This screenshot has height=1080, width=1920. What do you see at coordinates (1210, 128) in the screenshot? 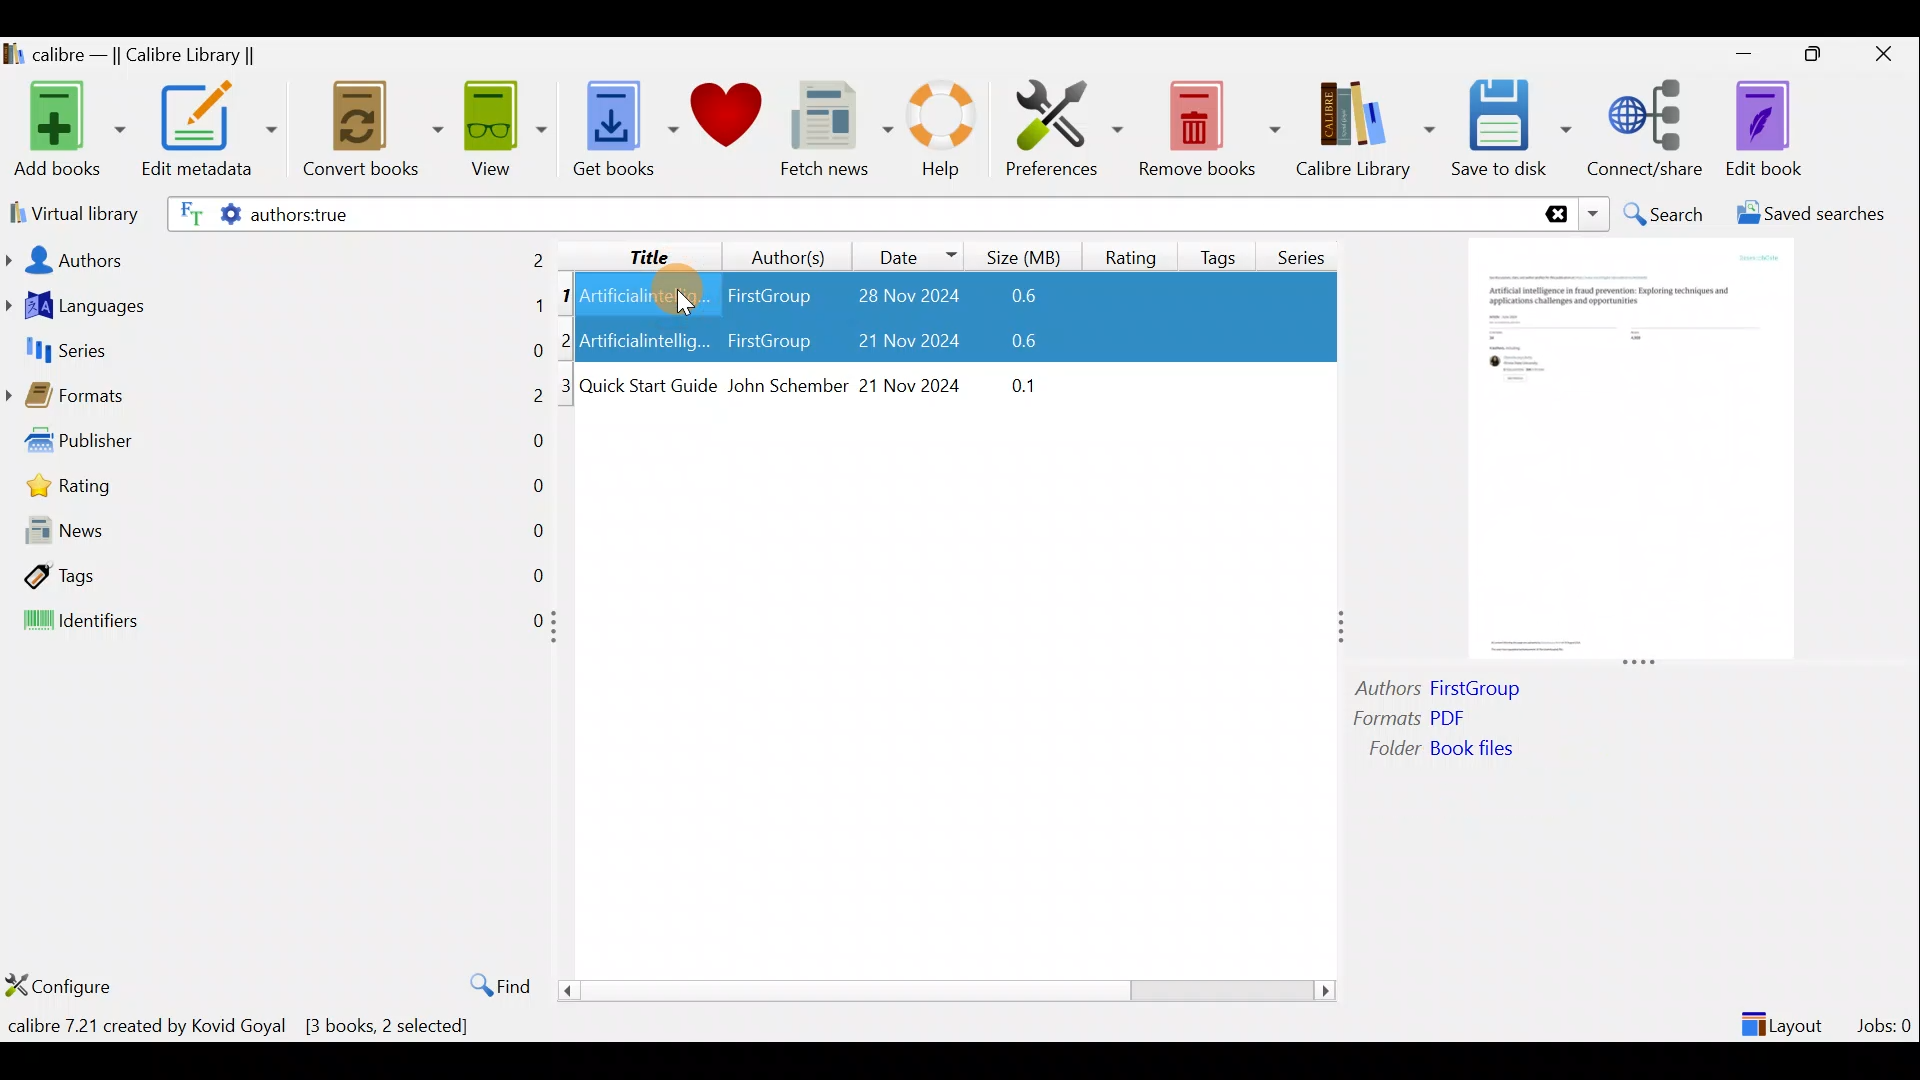
I see `Remove books` at bounding box center [1210, 128].